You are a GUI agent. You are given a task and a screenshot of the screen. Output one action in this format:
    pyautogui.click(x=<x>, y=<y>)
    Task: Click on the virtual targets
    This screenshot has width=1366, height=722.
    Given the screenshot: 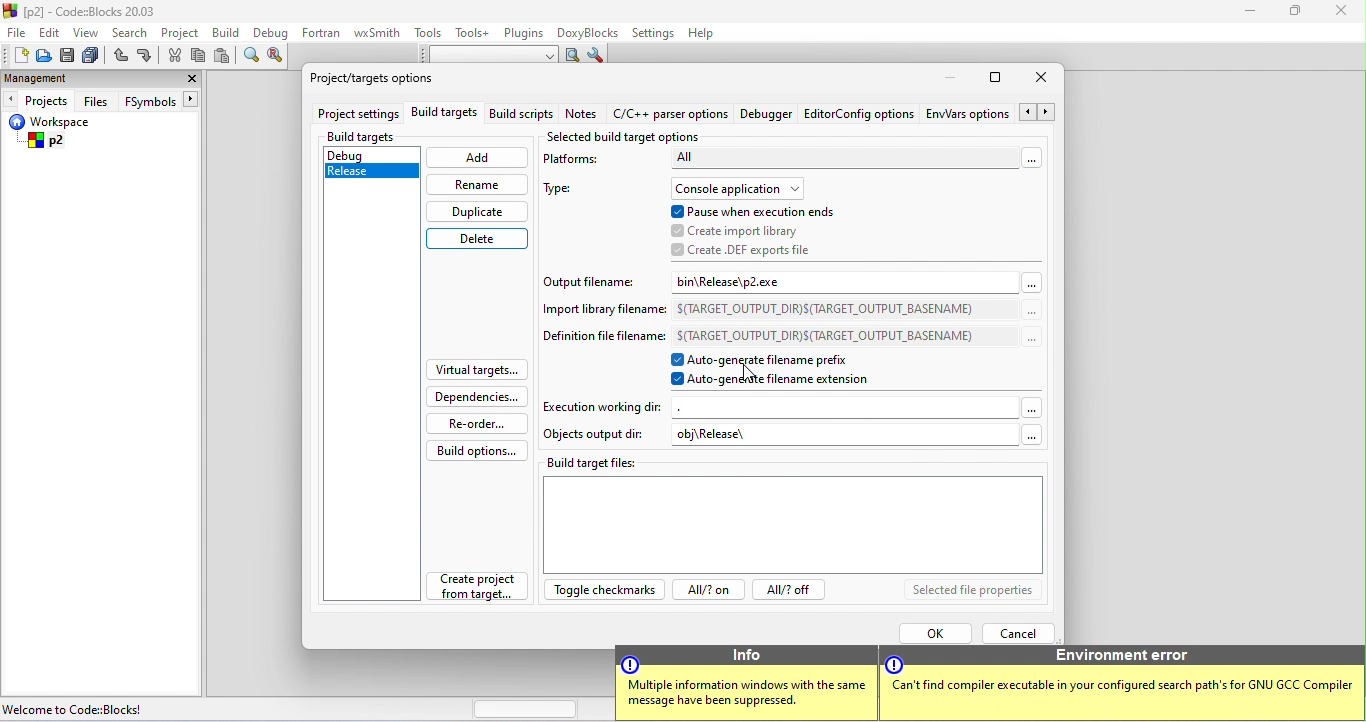 What is the action you would take?
    pyautogui.click(x=476, y=370)
    